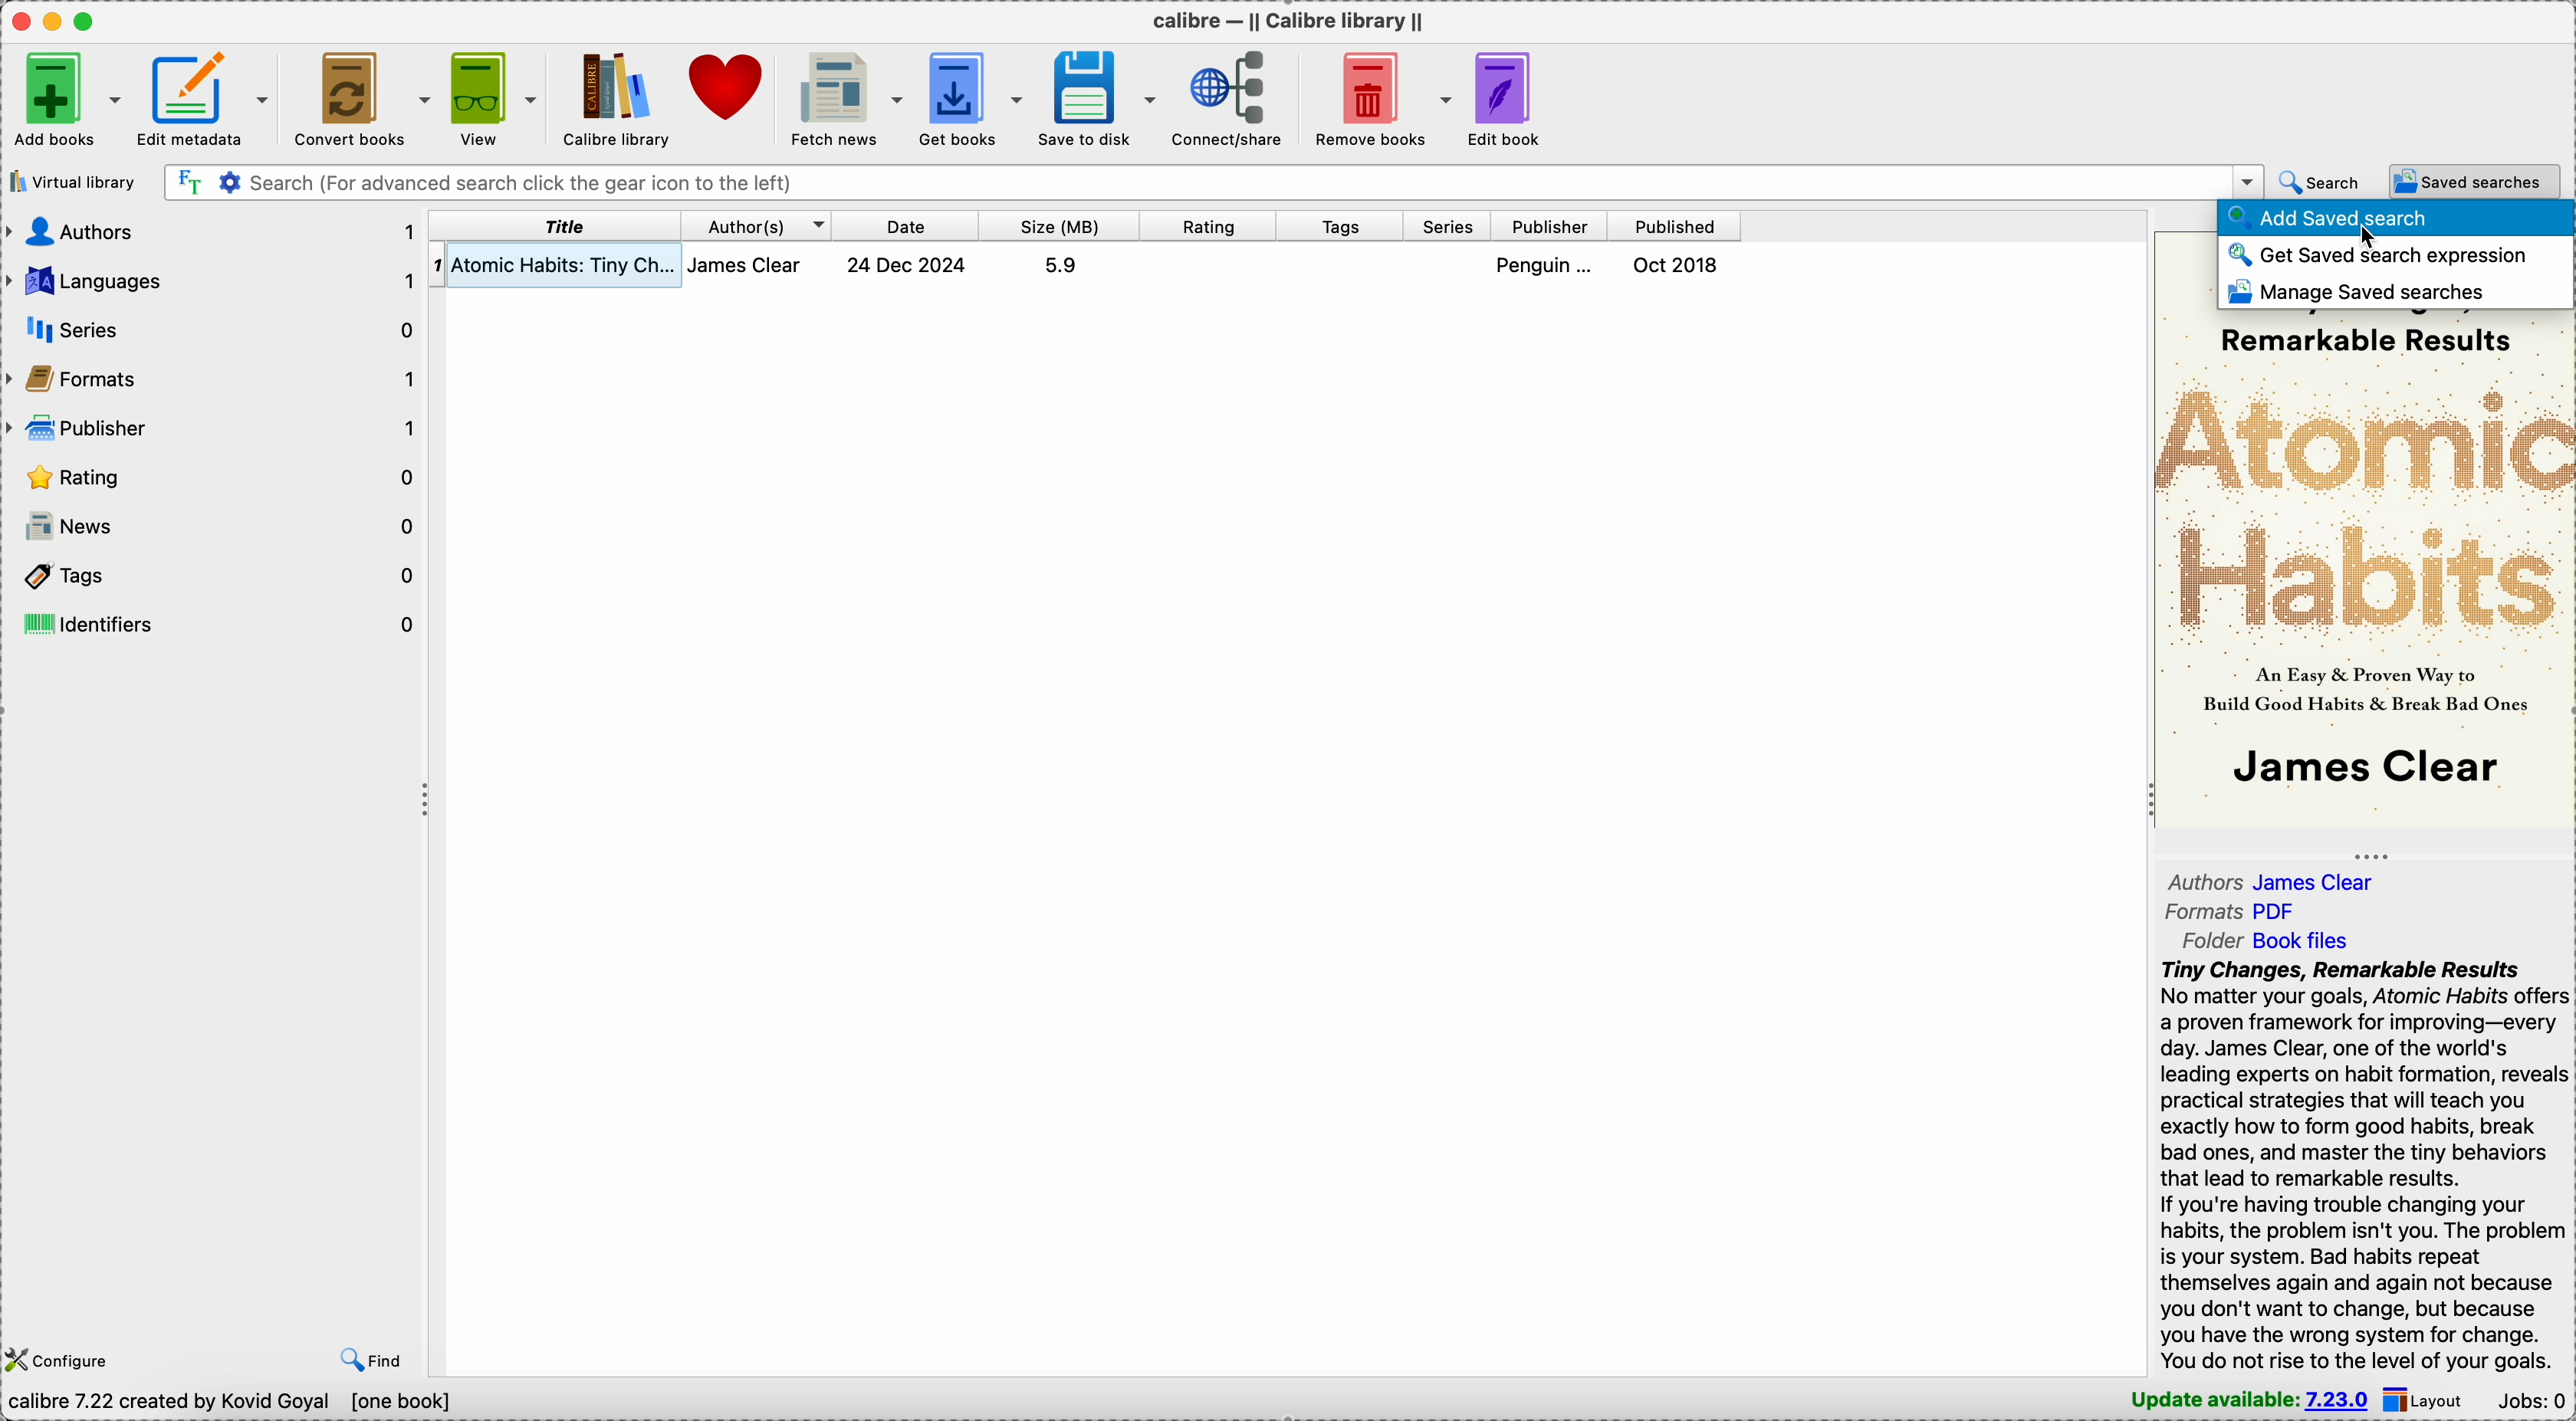 This screenshot has height=1421, width=2576. Describe the element at coordinates (71, 182) in the screenshot. I see `virtual library` at that location.